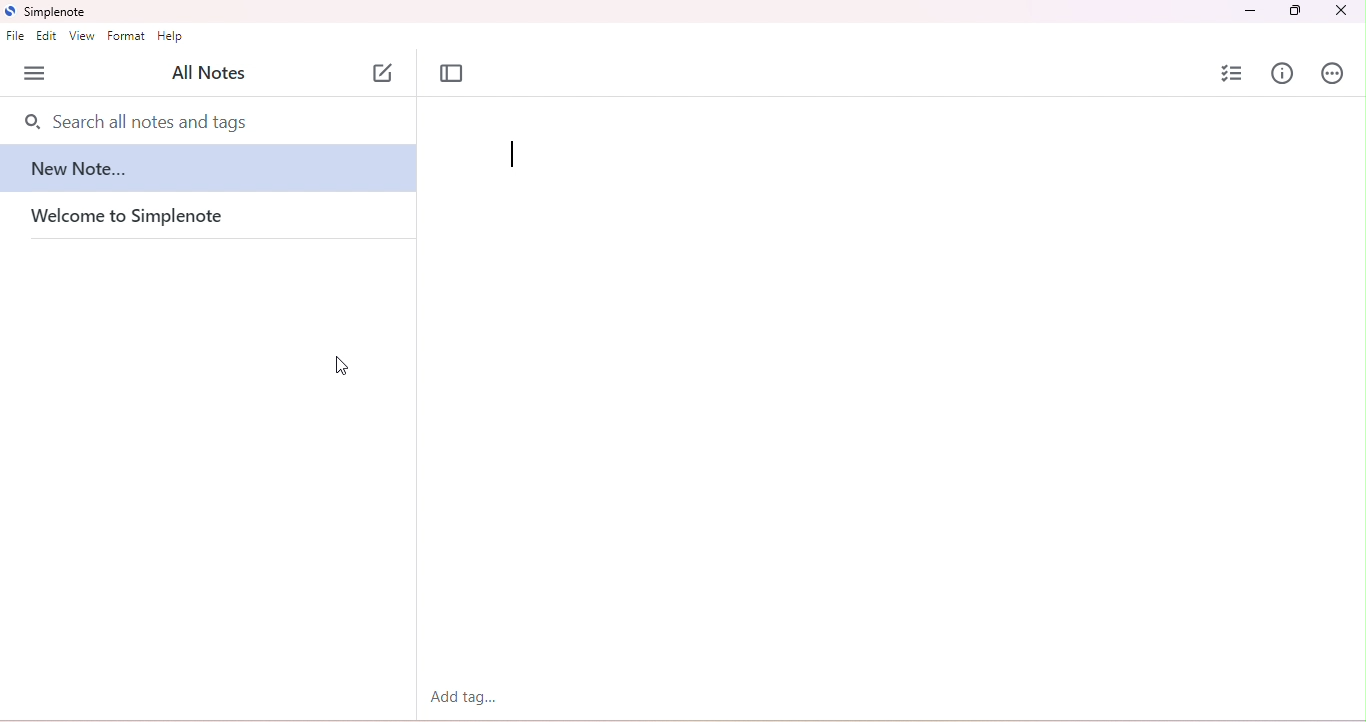 The height and width of the screenshot is (722, 1366). I want to click on welcome to simplenote, so click(152, 218).